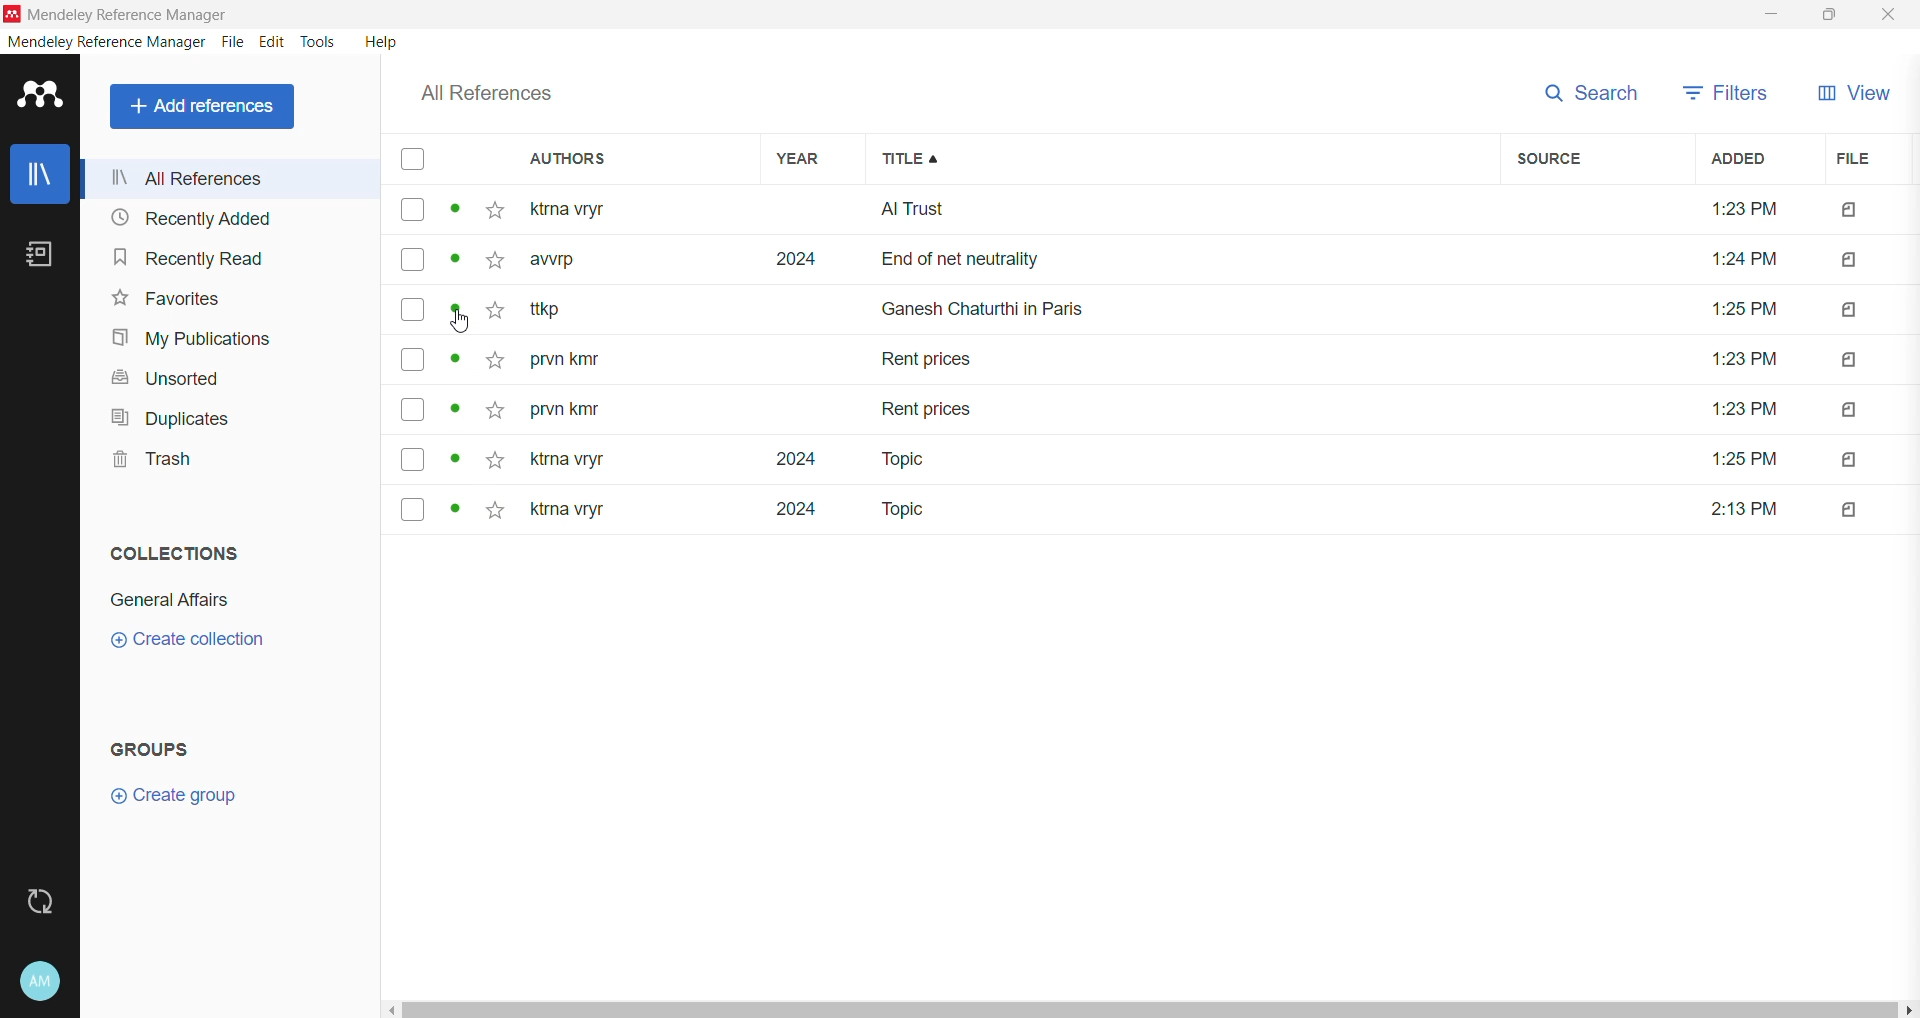  What do you see at coordinates (1863, 357) in the screenshot?
I see `Files Added` at bounding box center [1863, 357].